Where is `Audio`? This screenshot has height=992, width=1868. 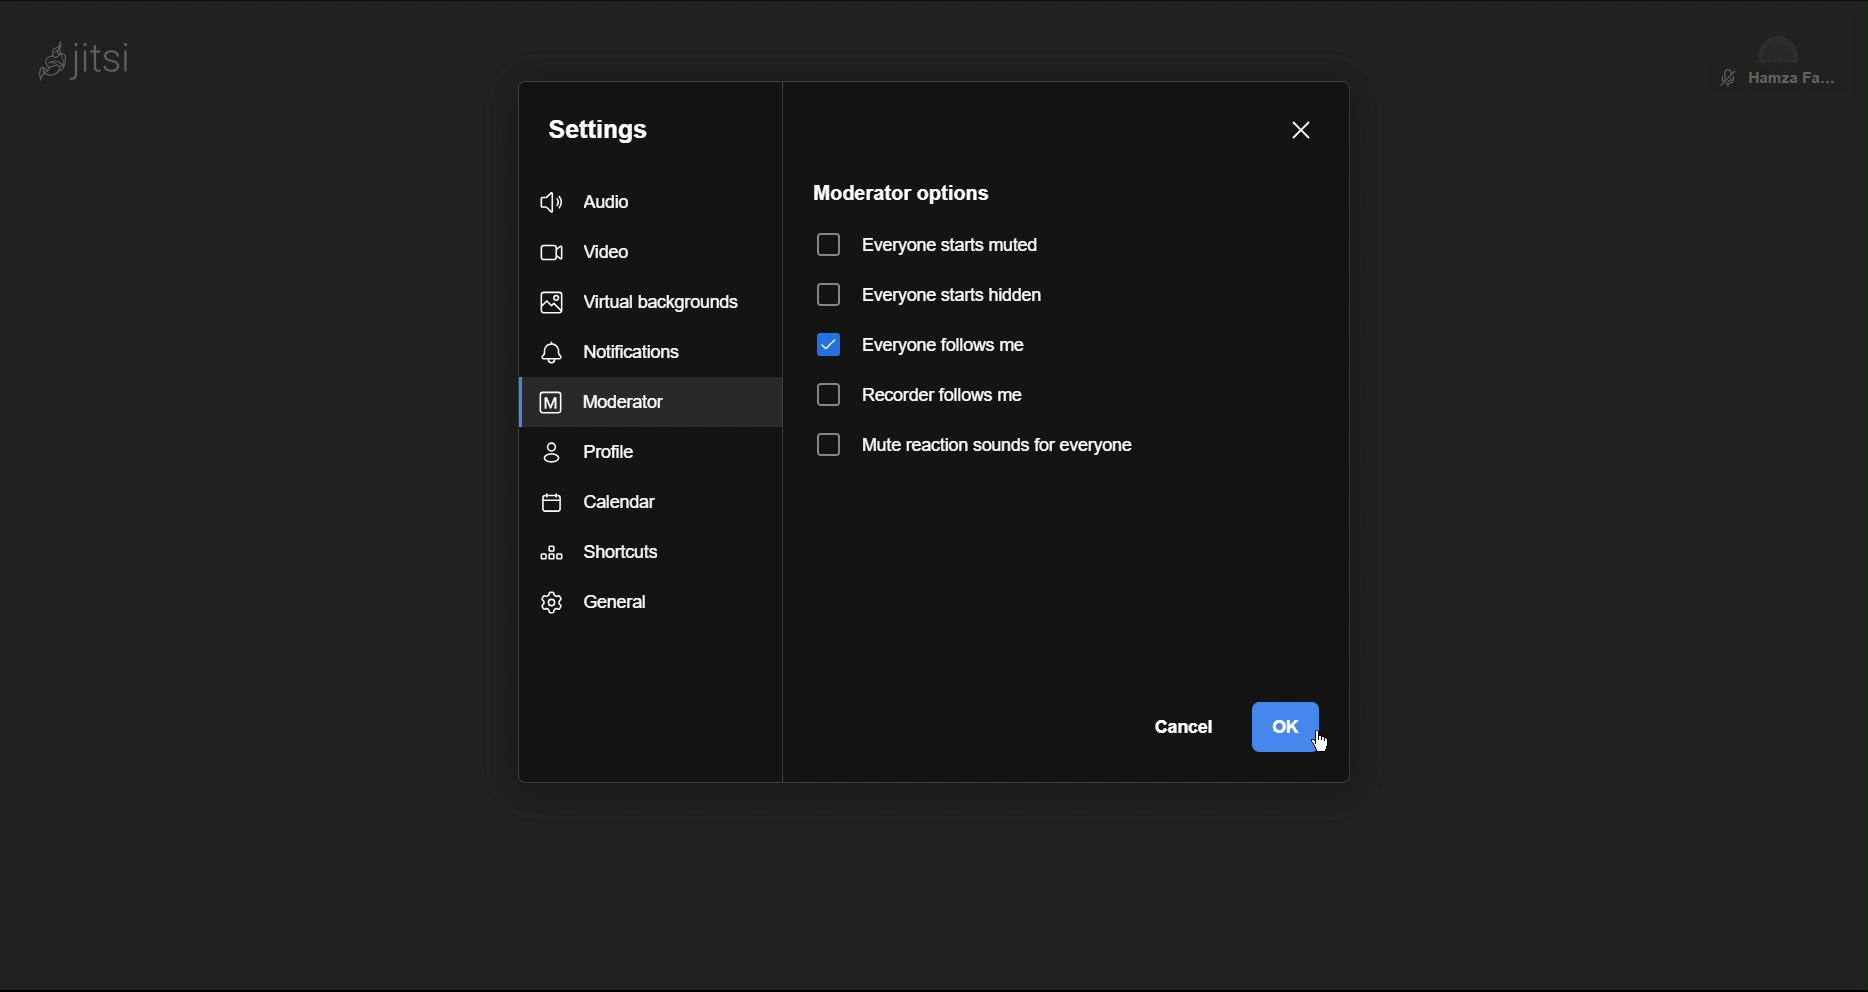 Audio is located at coordinates (612, 202).